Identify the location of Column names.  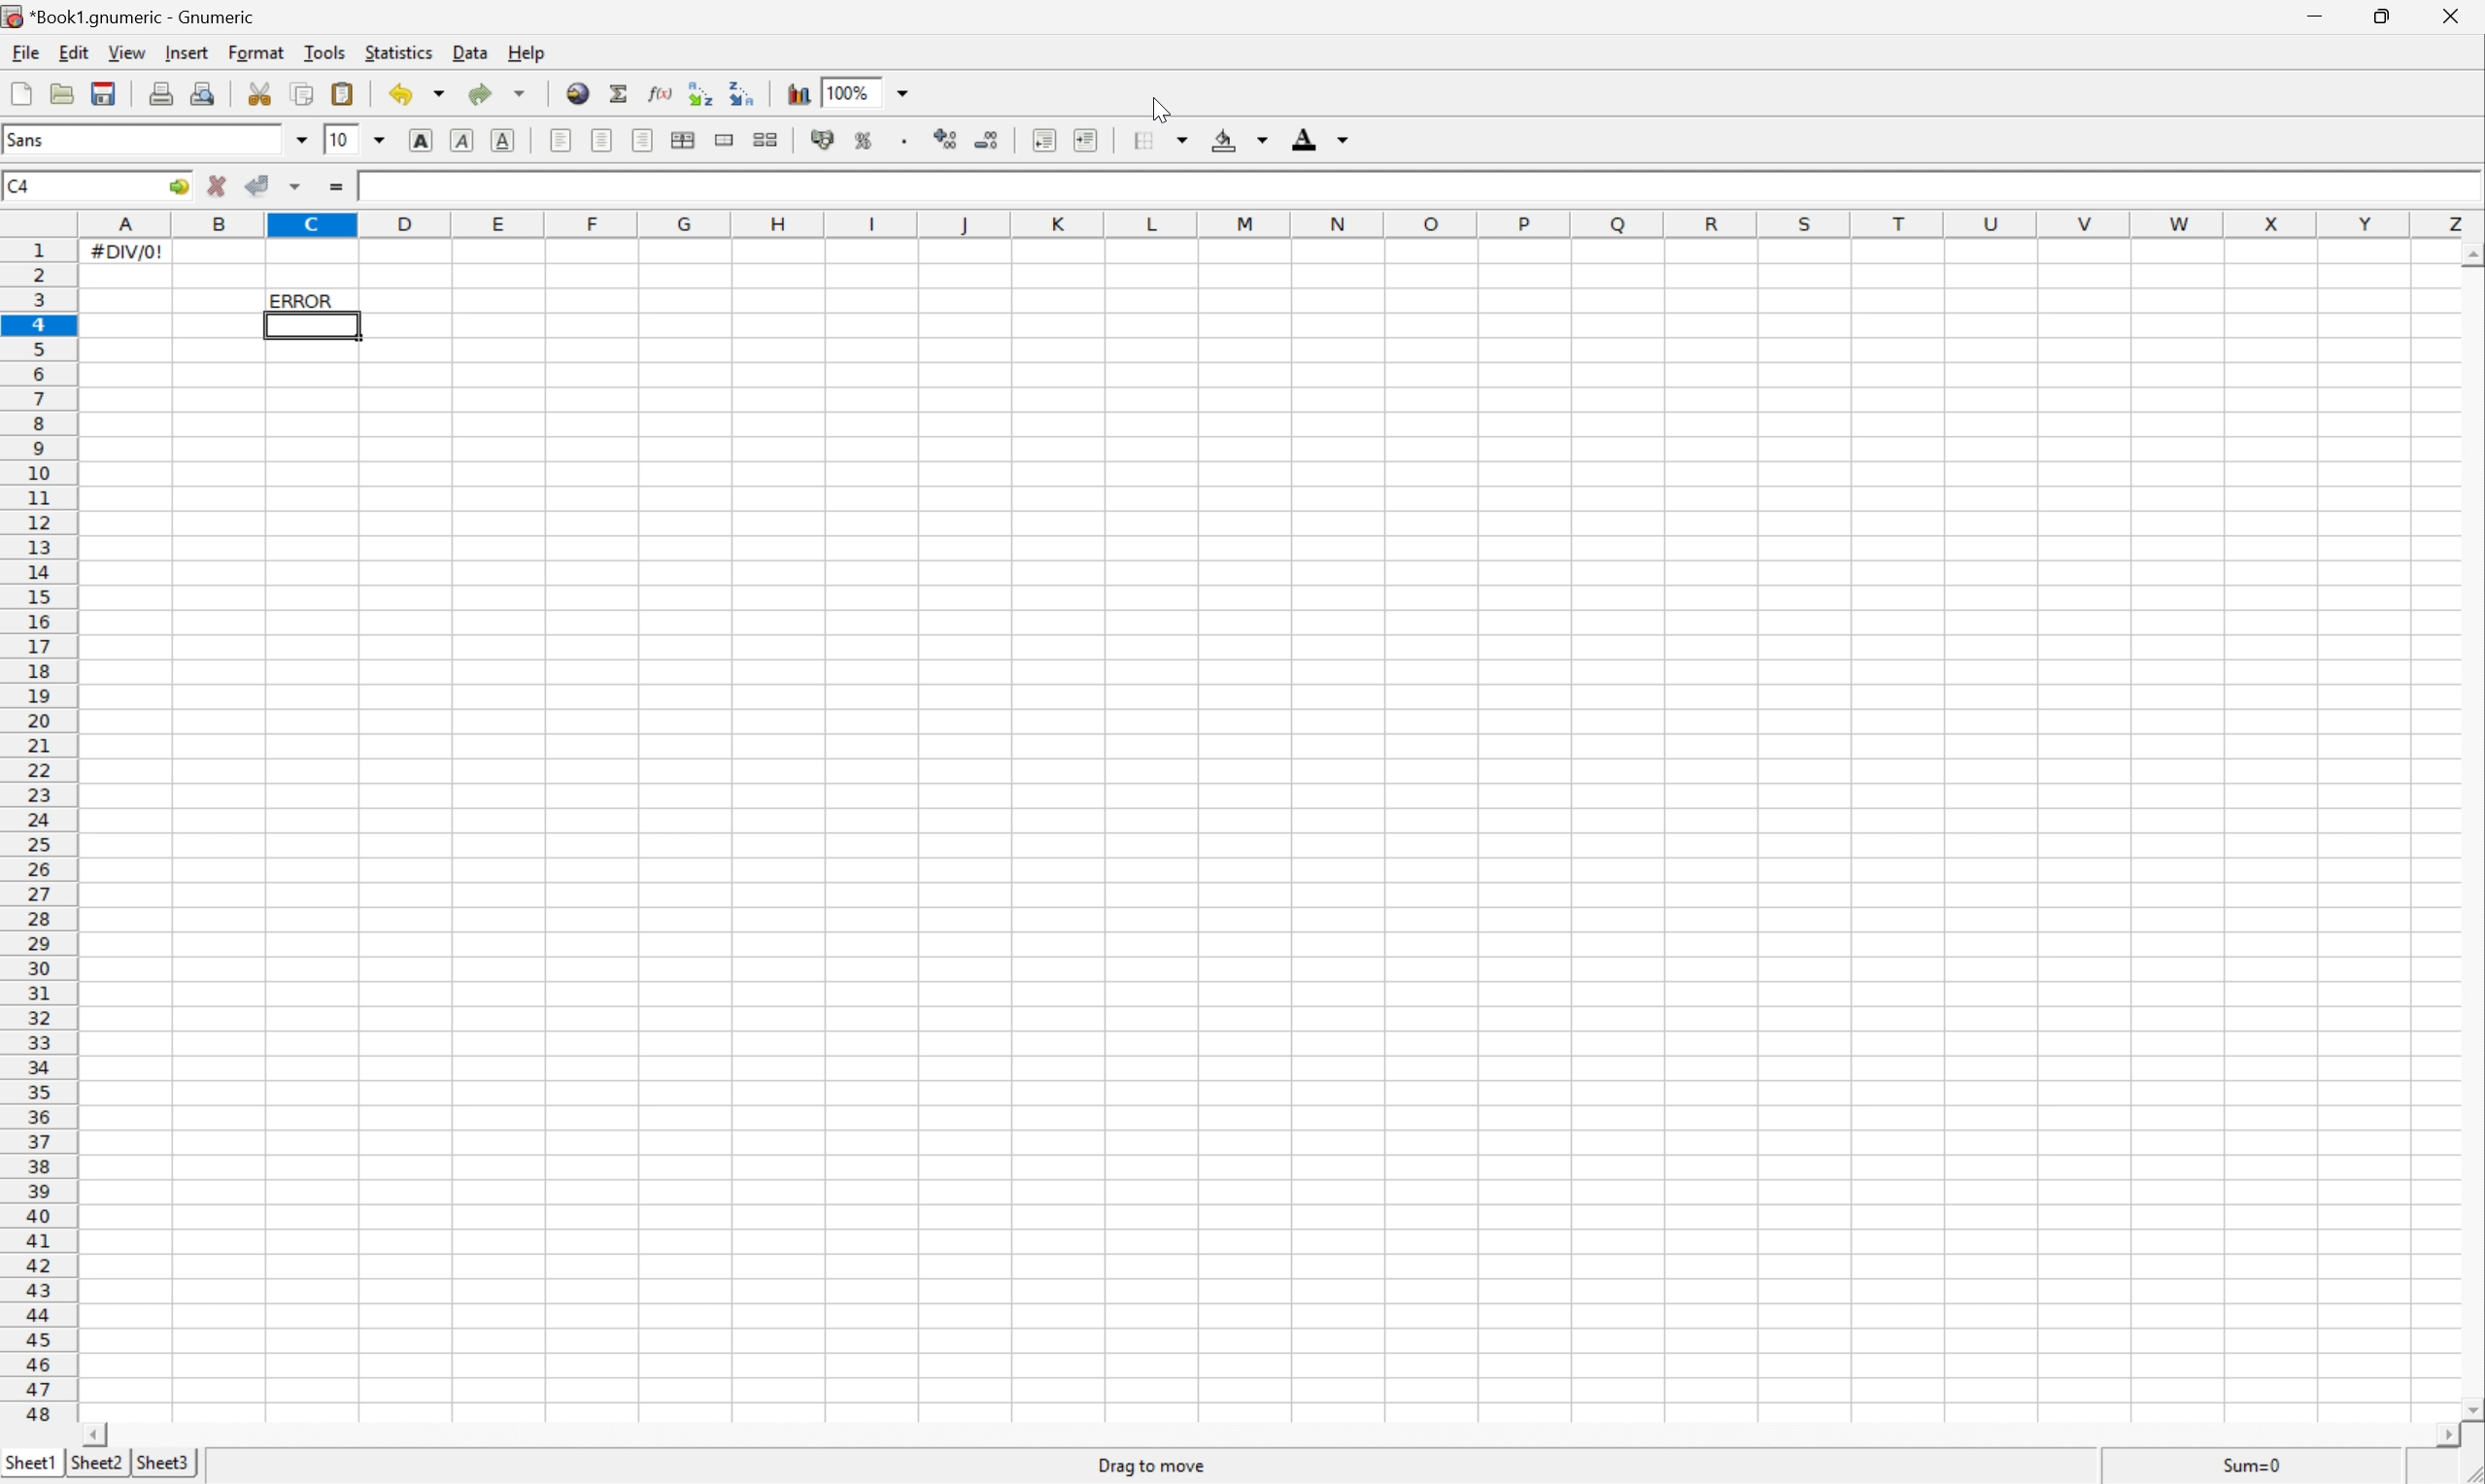
(1277, 224).